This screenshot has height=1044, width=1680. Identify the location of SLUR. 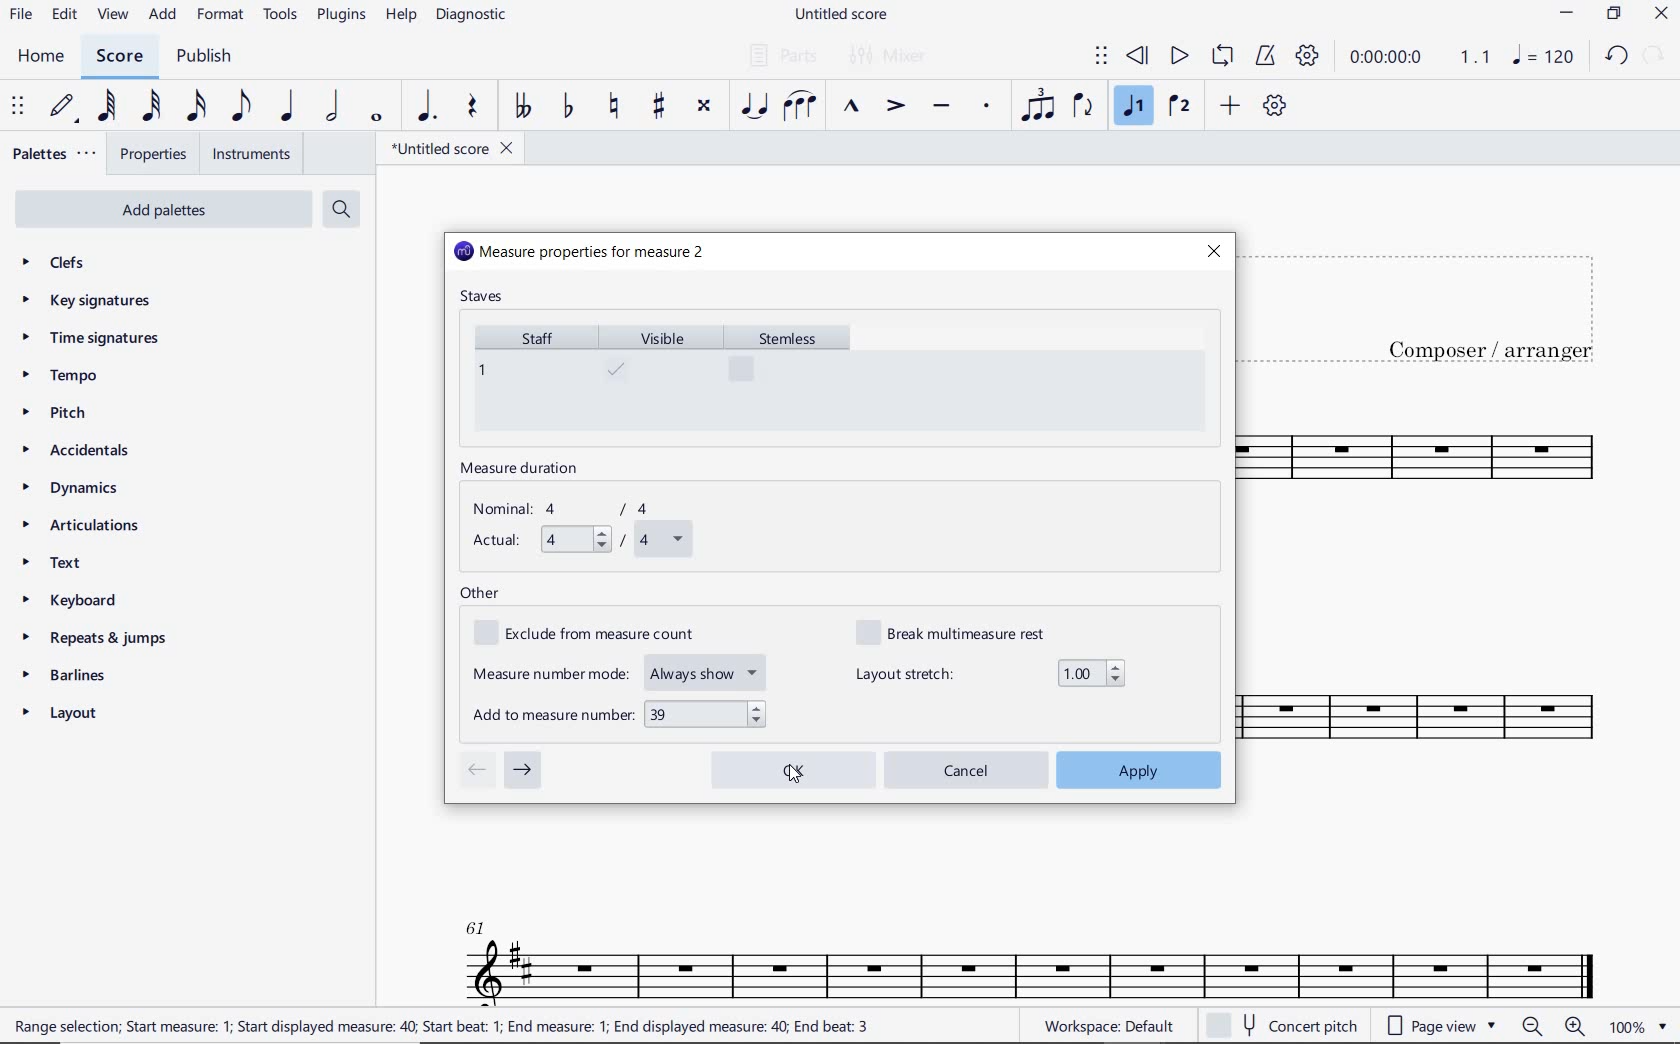
(800, 108).